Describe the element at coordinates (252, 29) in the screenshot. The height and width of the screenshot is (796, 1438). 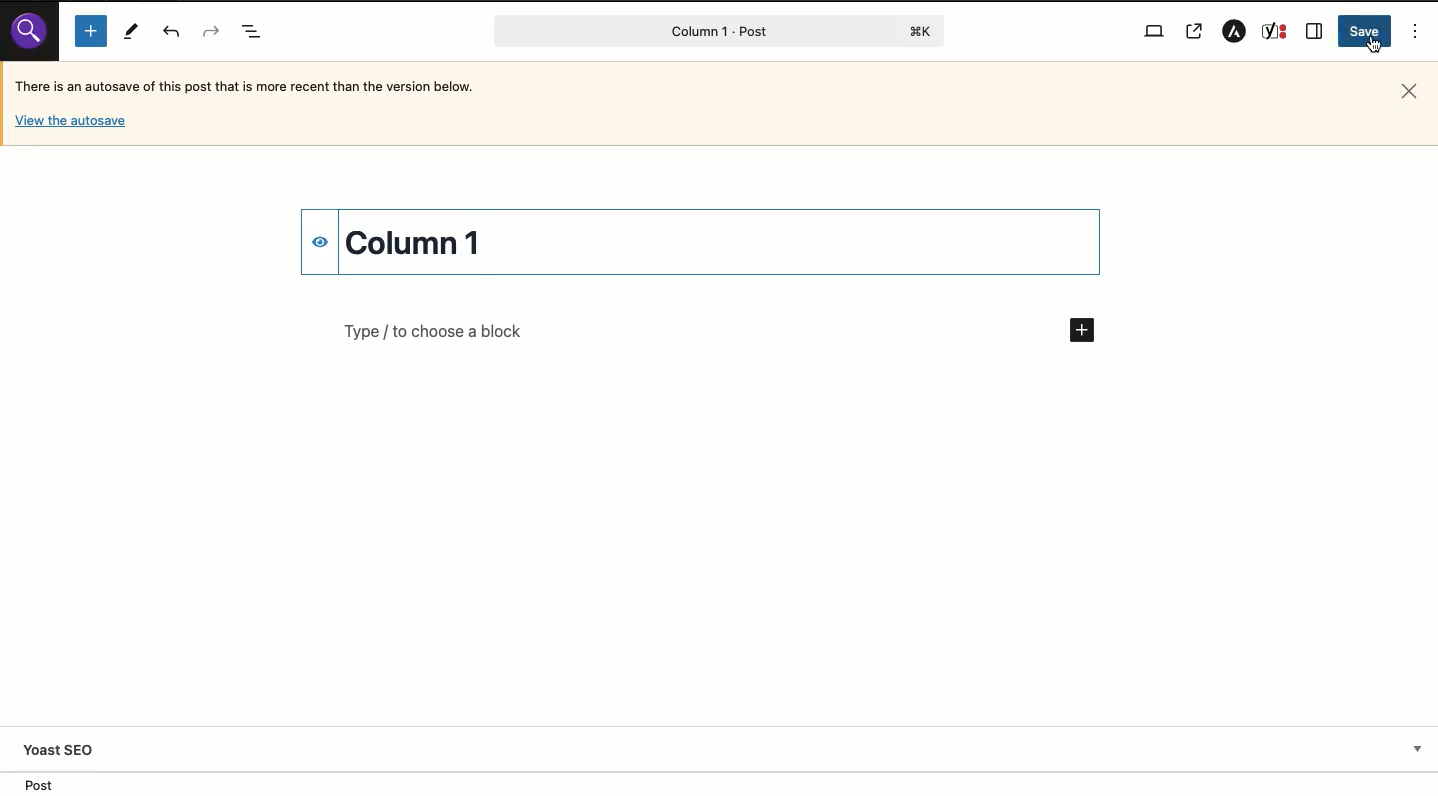
I see `Document overview` at that location.